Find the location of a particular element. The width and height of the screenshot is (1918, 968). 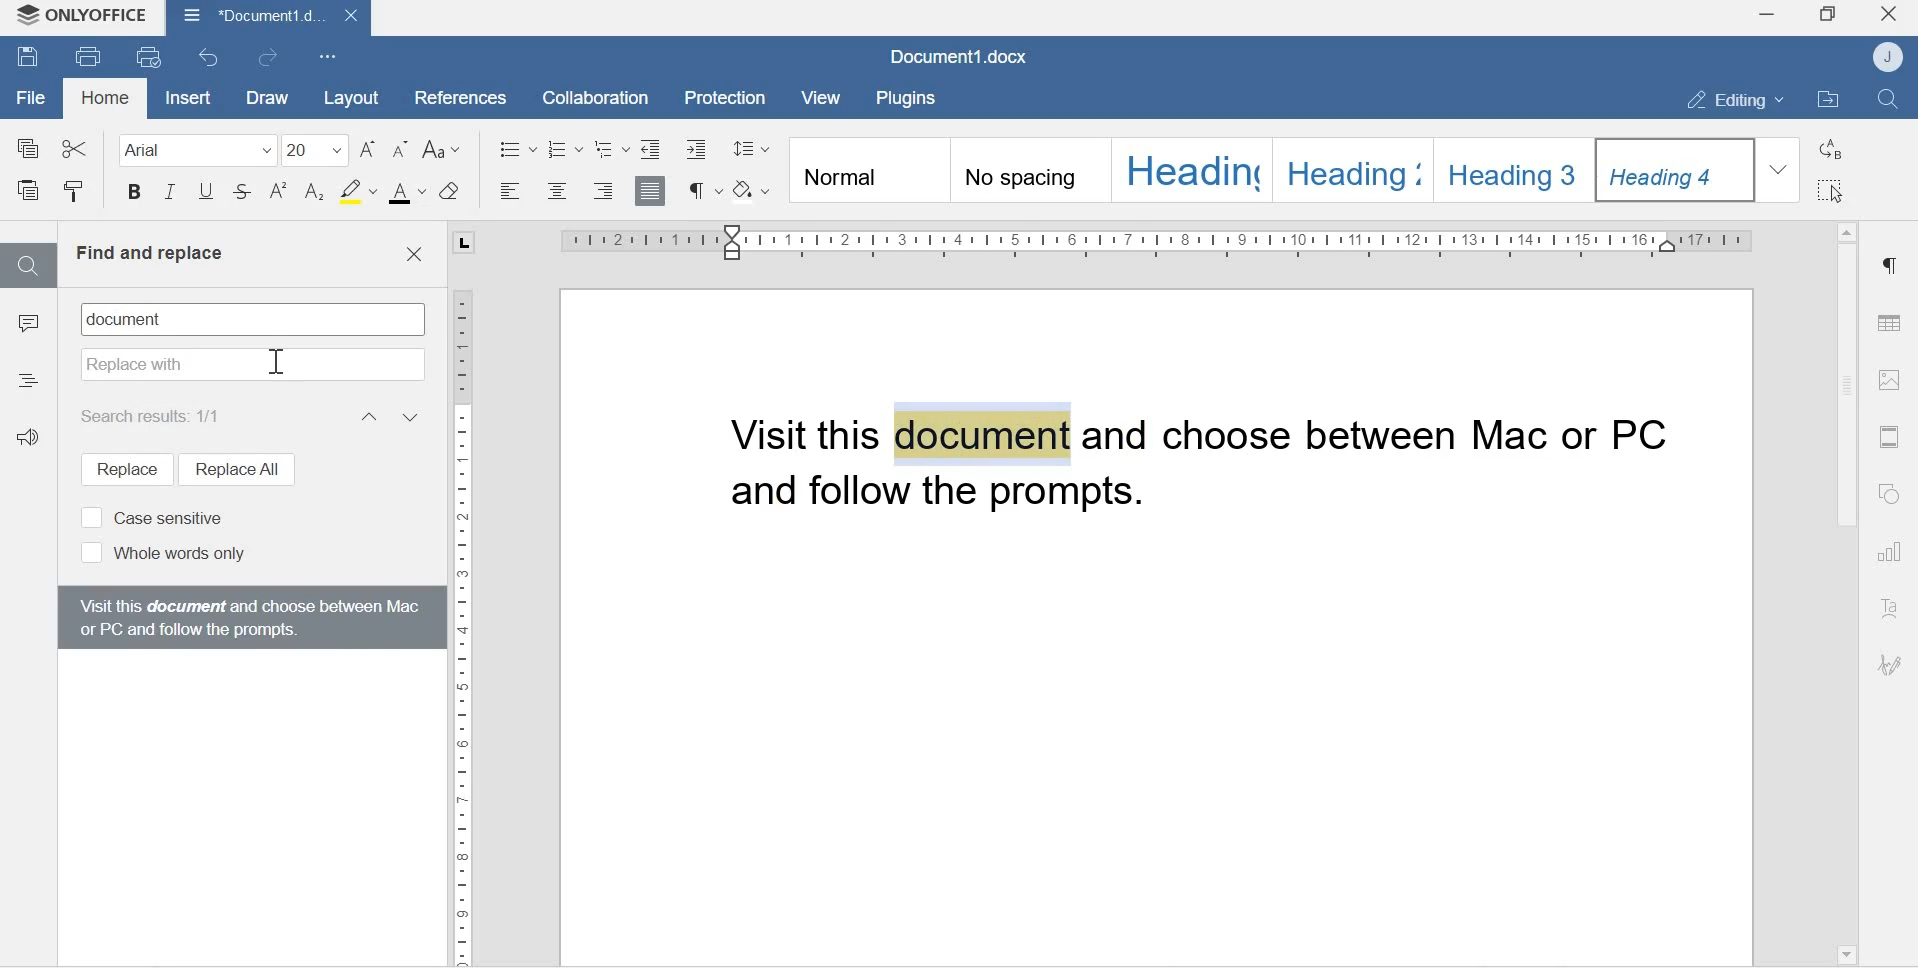

and follow the prompts. is located at coordinates (958, 499).